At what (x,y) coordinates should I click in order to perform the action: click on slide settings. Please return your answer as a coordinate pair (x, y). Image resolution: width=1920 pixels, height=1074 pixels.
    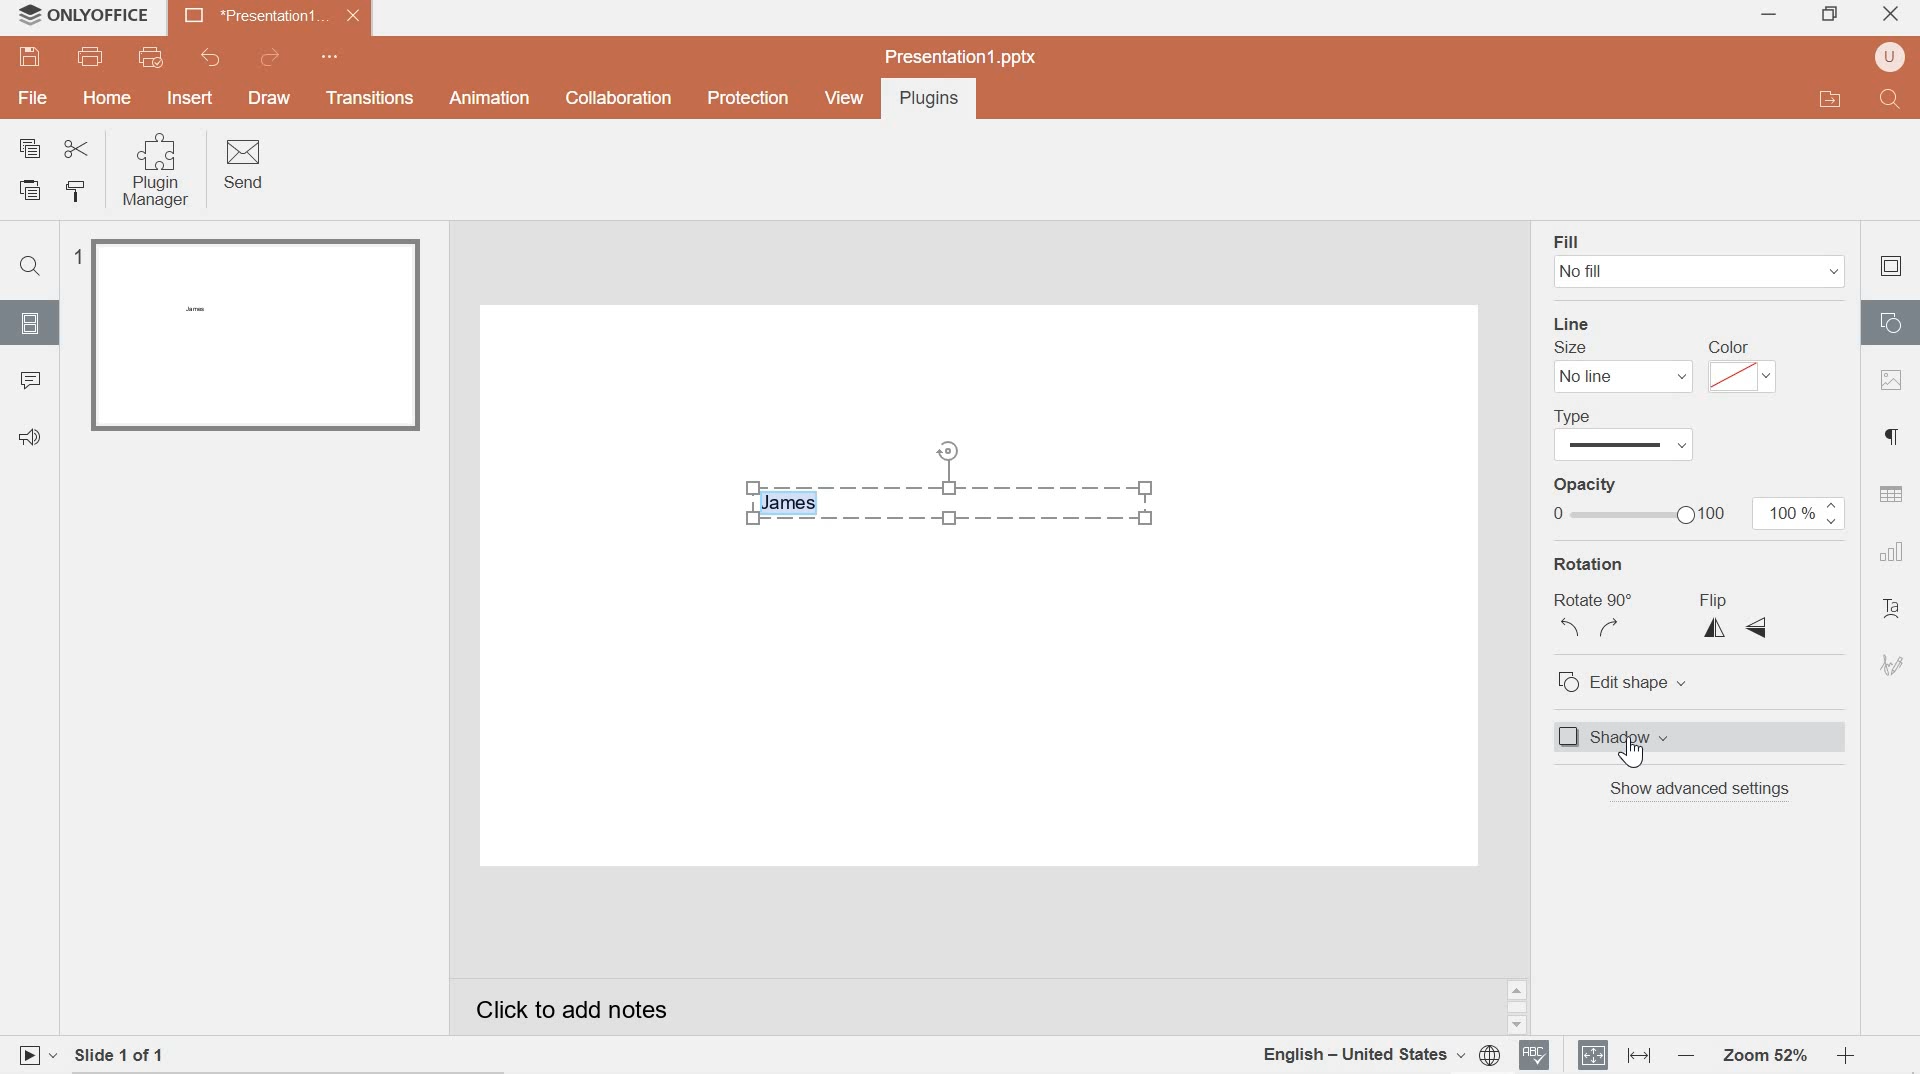
    Looking at the image, I should click on (1891, 266).